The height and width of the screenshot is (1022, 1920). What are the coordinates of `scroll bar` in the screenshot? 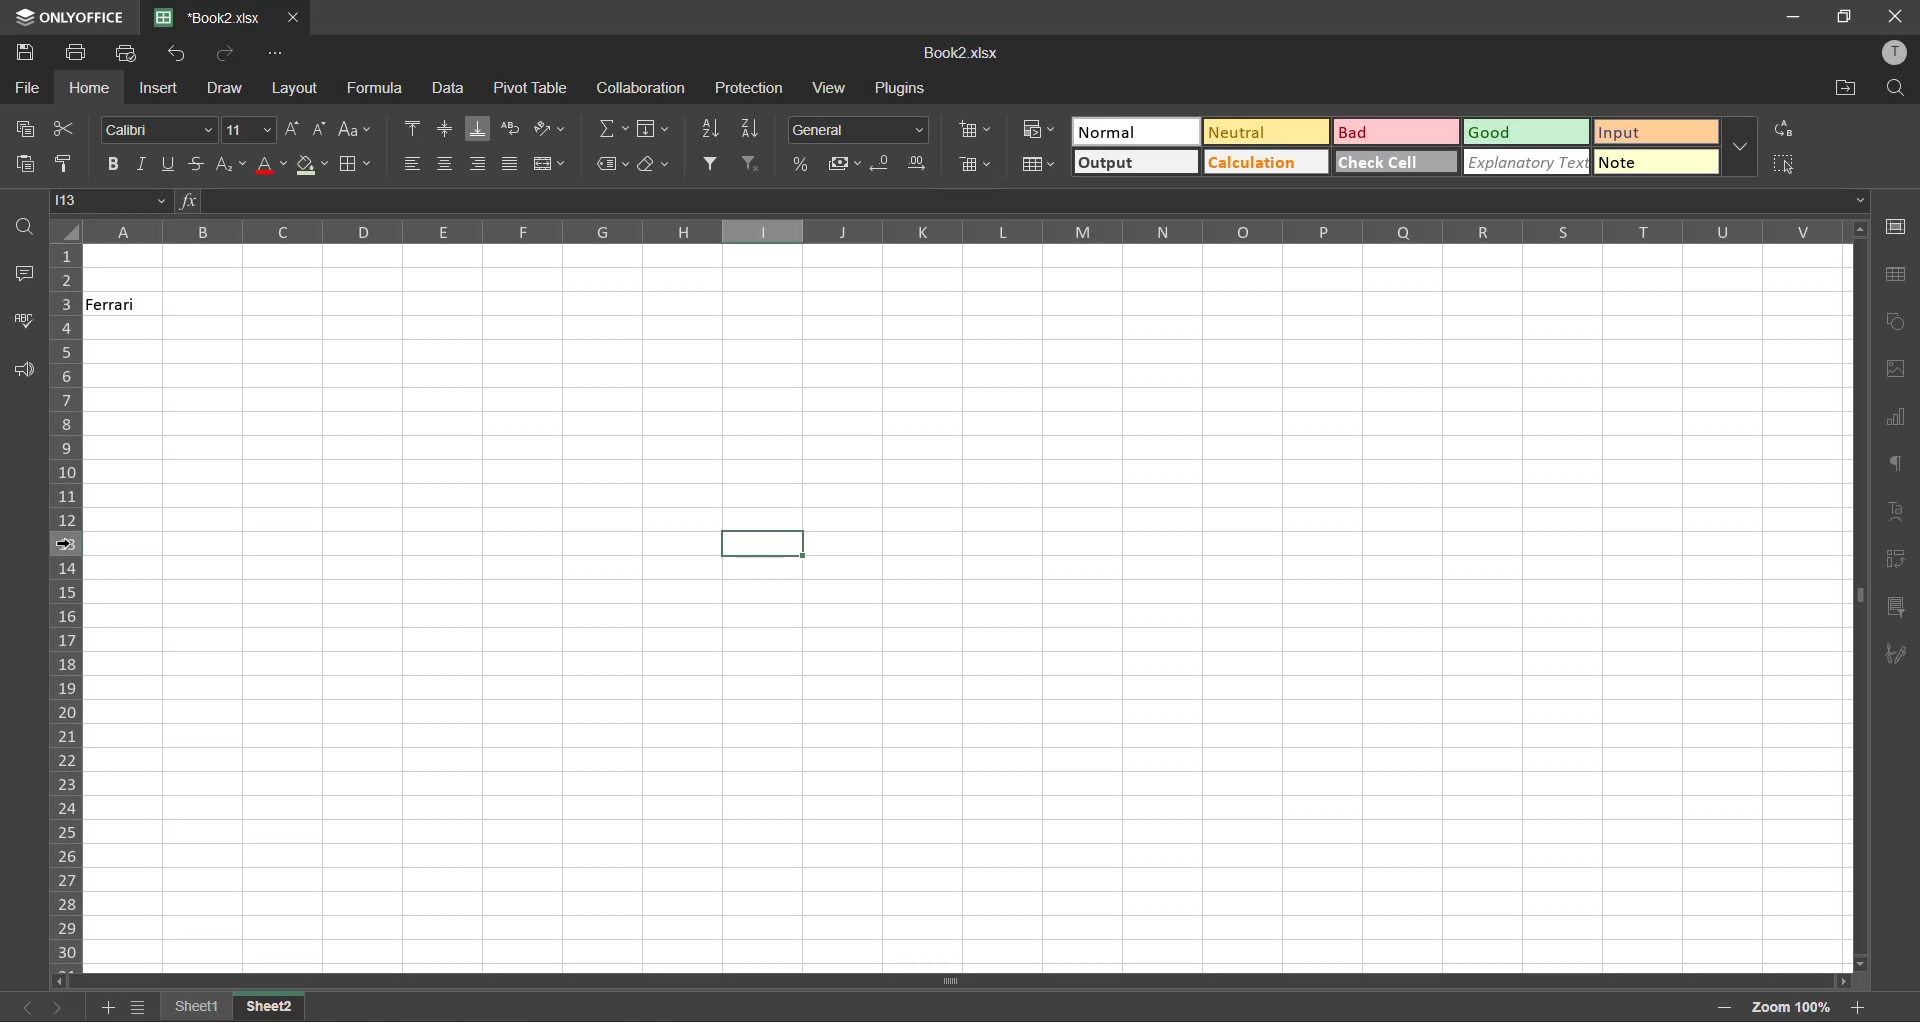 It's located at (952, 980).